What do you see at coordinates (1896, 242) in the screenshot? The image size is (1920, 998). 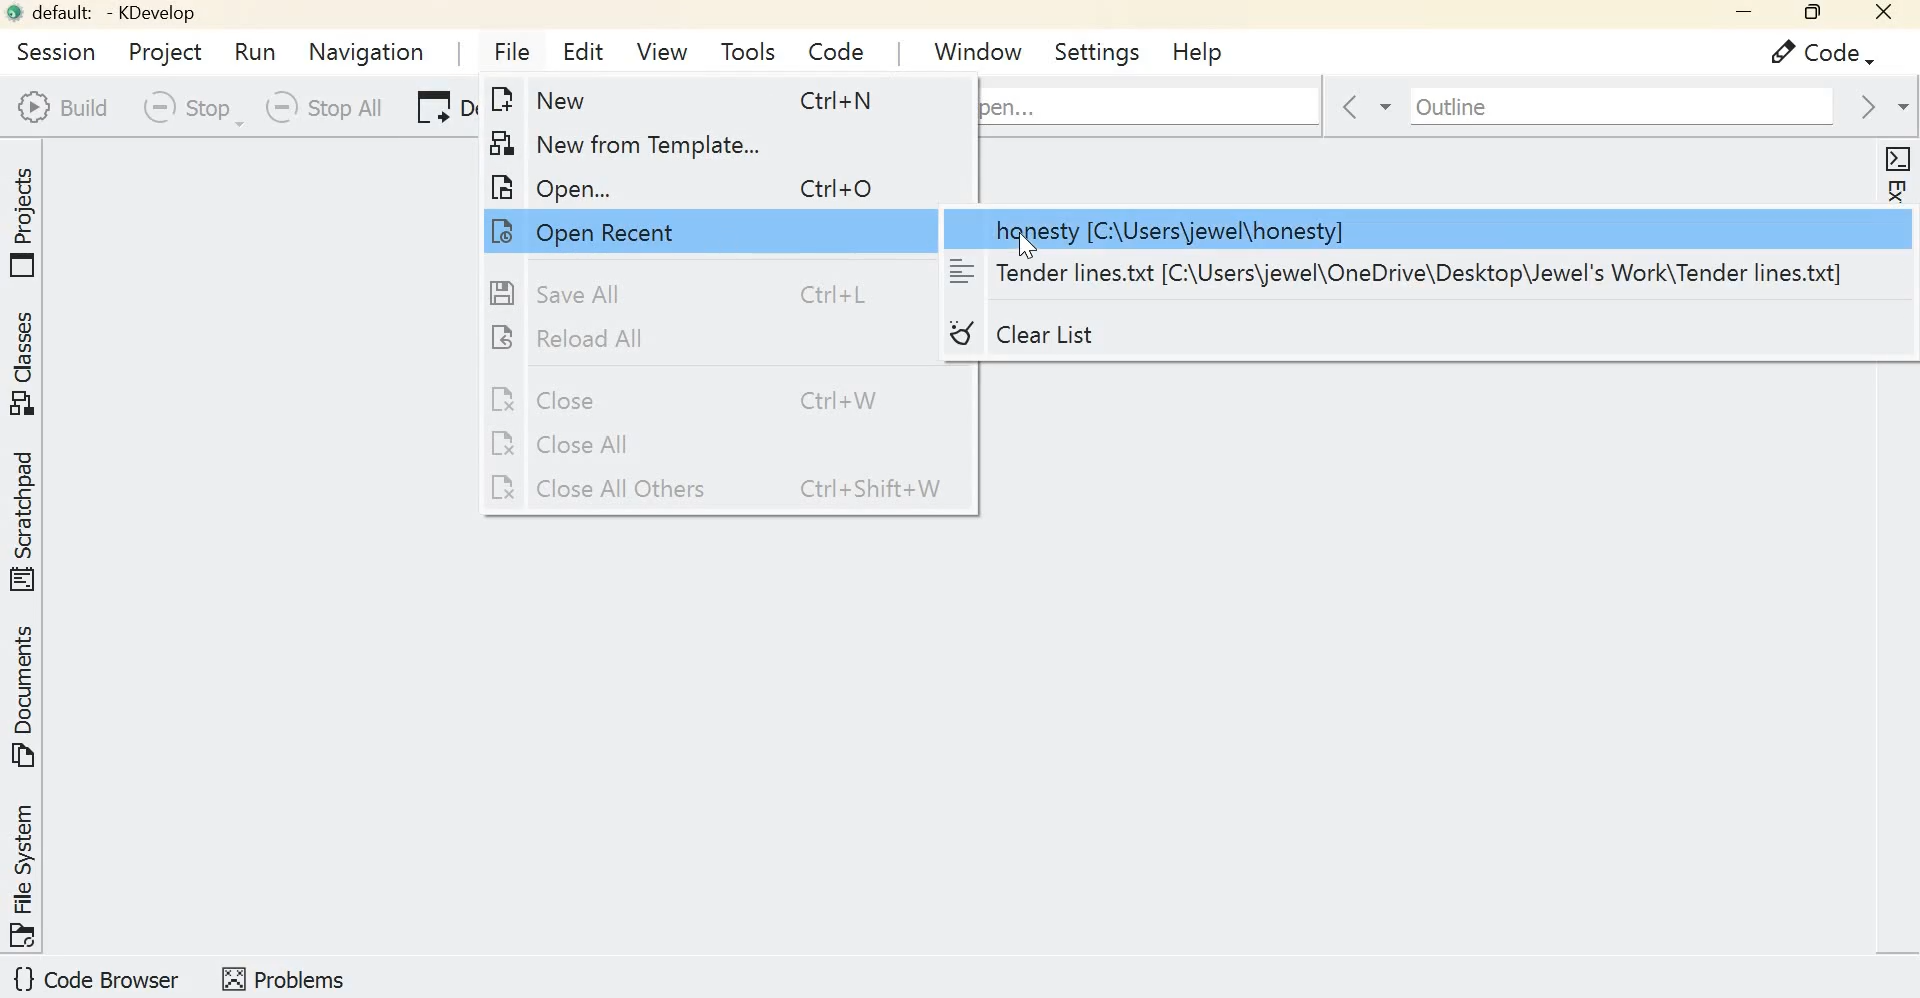 I see `Toggle 'External scripts' tool view` at bounding box center [1896, 242].